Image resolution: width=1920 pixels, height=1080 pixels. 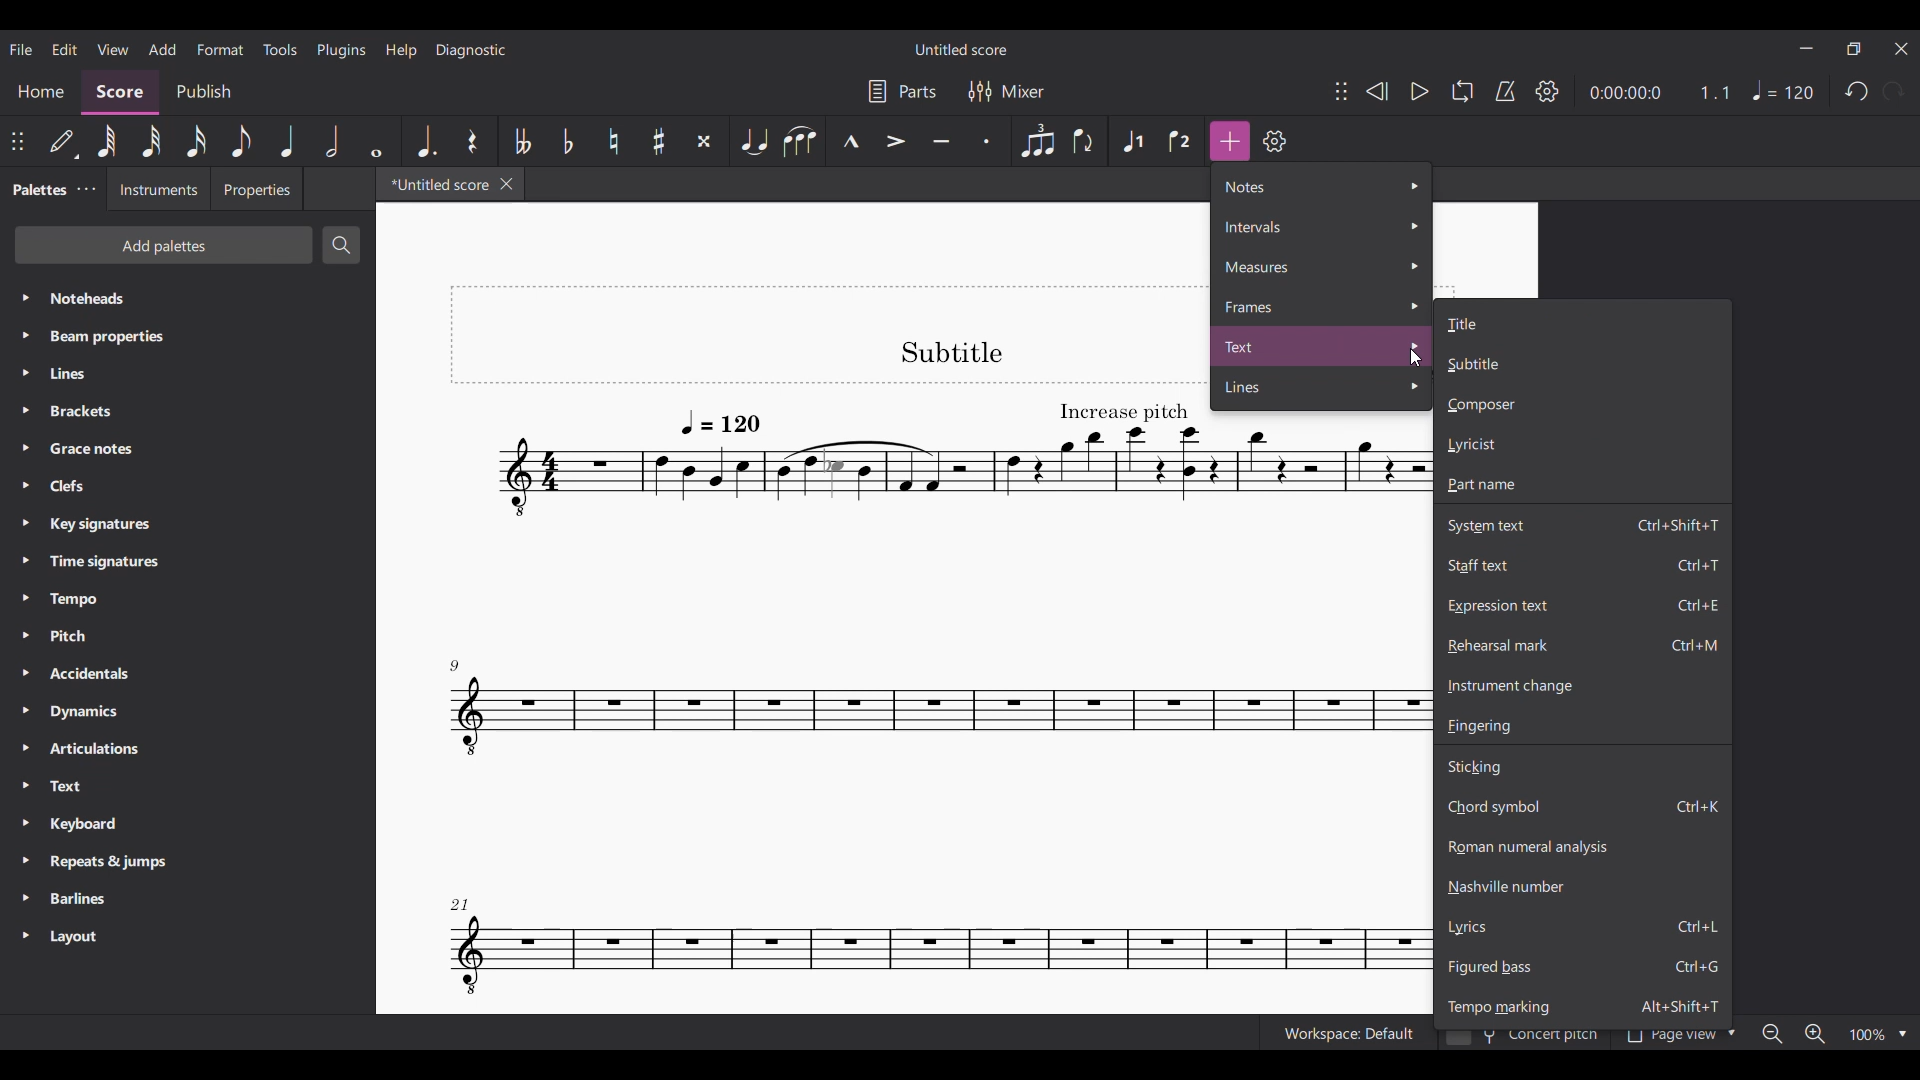 What do you see at coordinates (401, 51) in the screenshot?
I see `Help menu` at bounding box center [401, 51].